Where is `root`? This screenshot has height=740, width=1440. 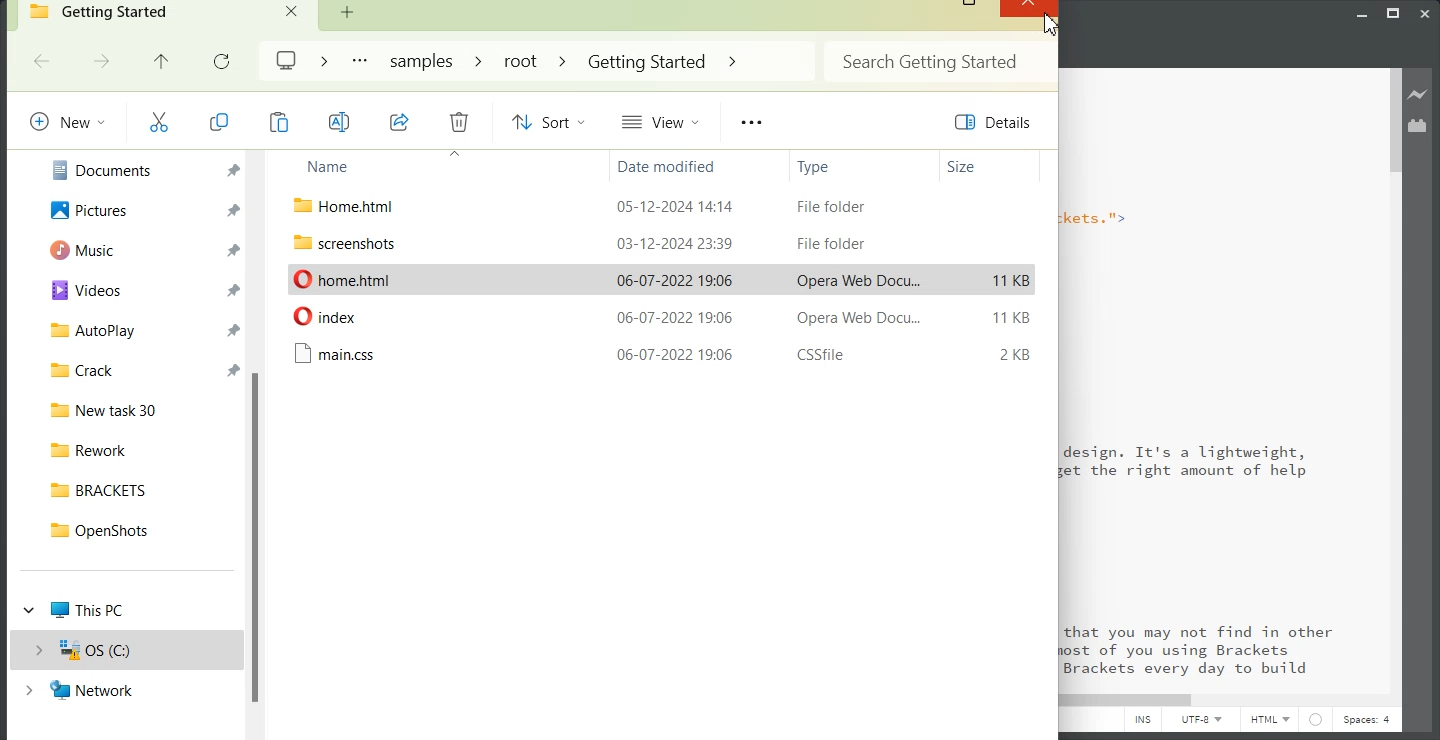
root is located at coordinates (519, 60).